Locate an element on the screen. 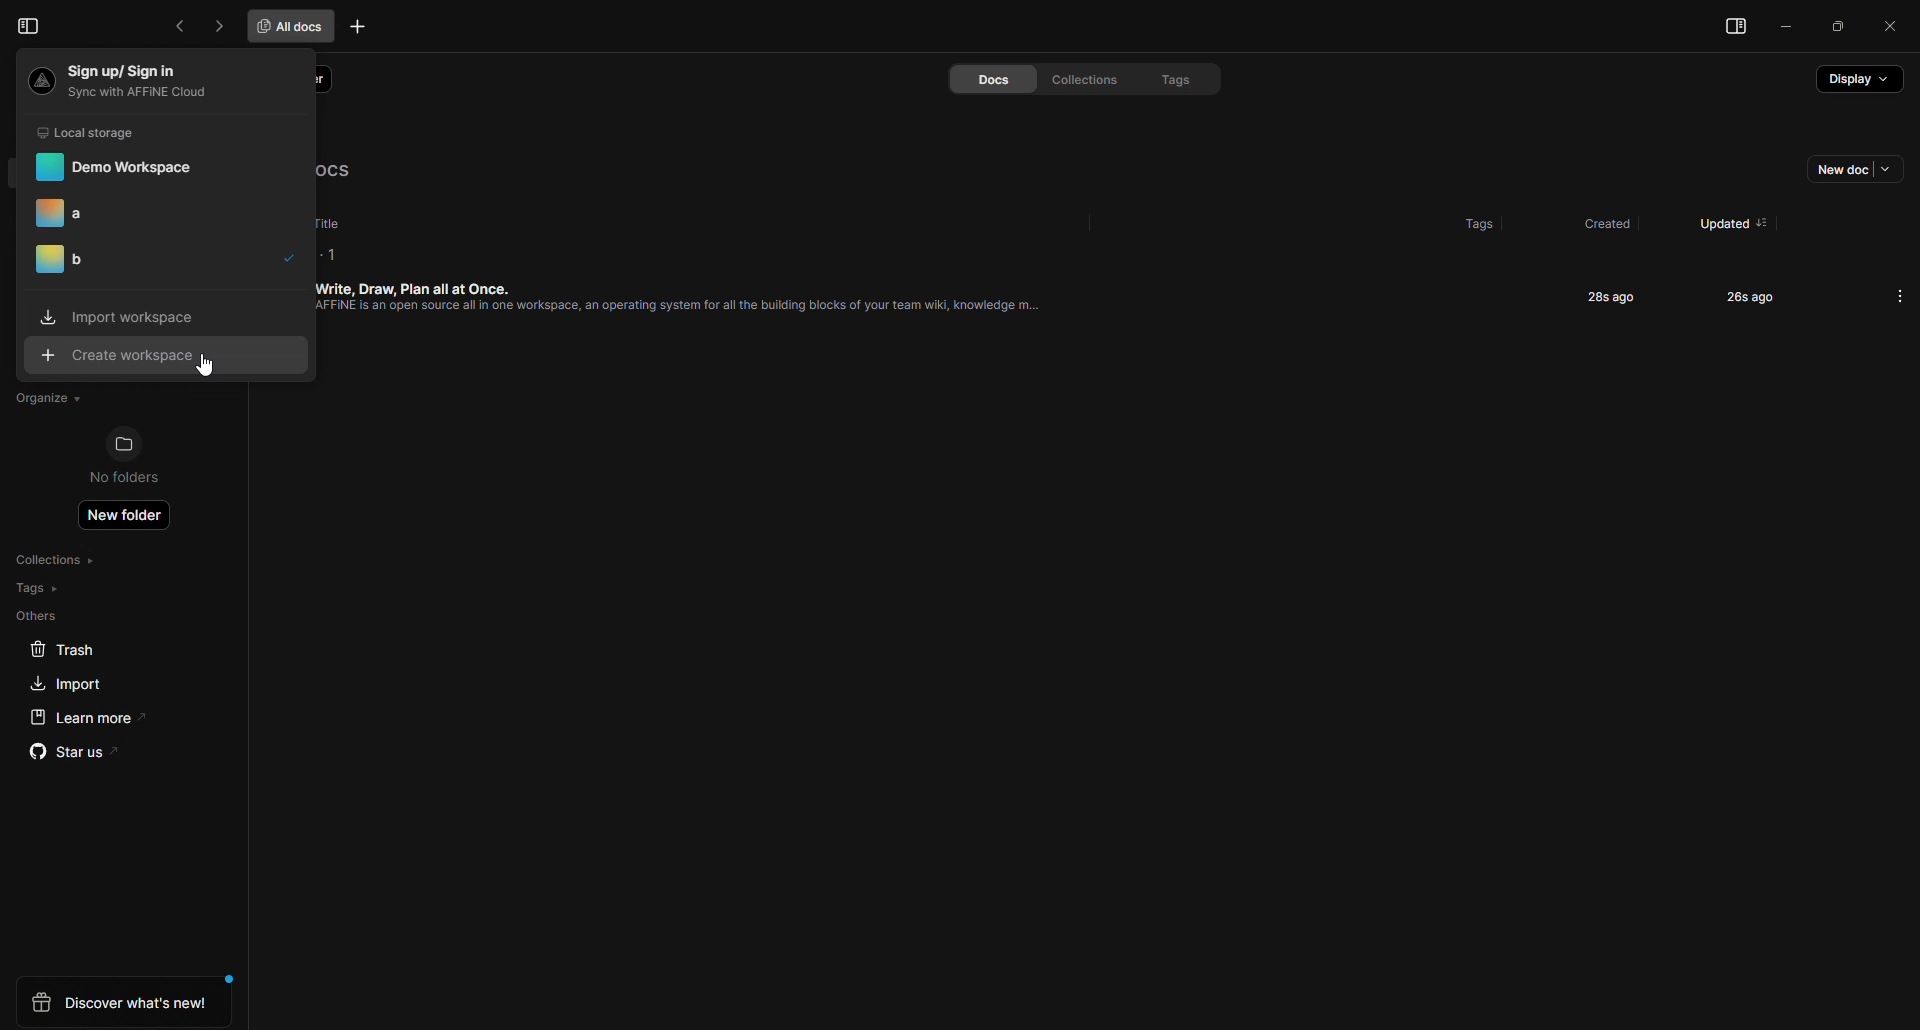 The height and width of the screenshot is (1030, 1920). learn more is located at coordinates (81, 717).